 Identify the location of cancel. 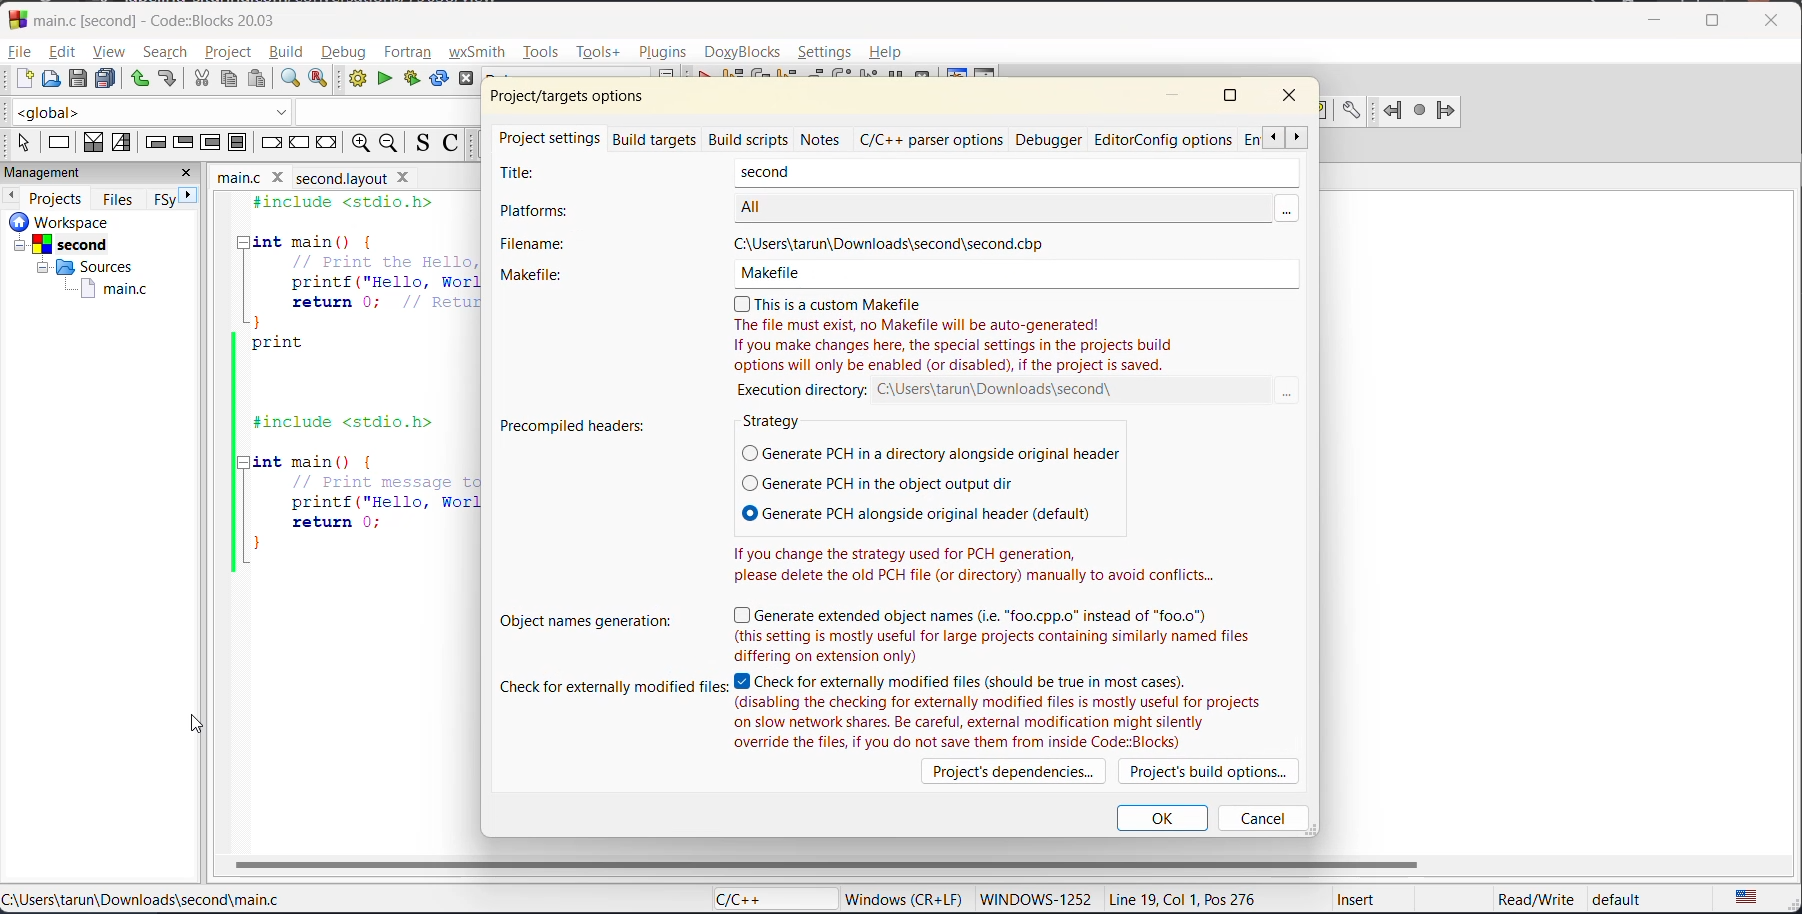
(1259, 817).